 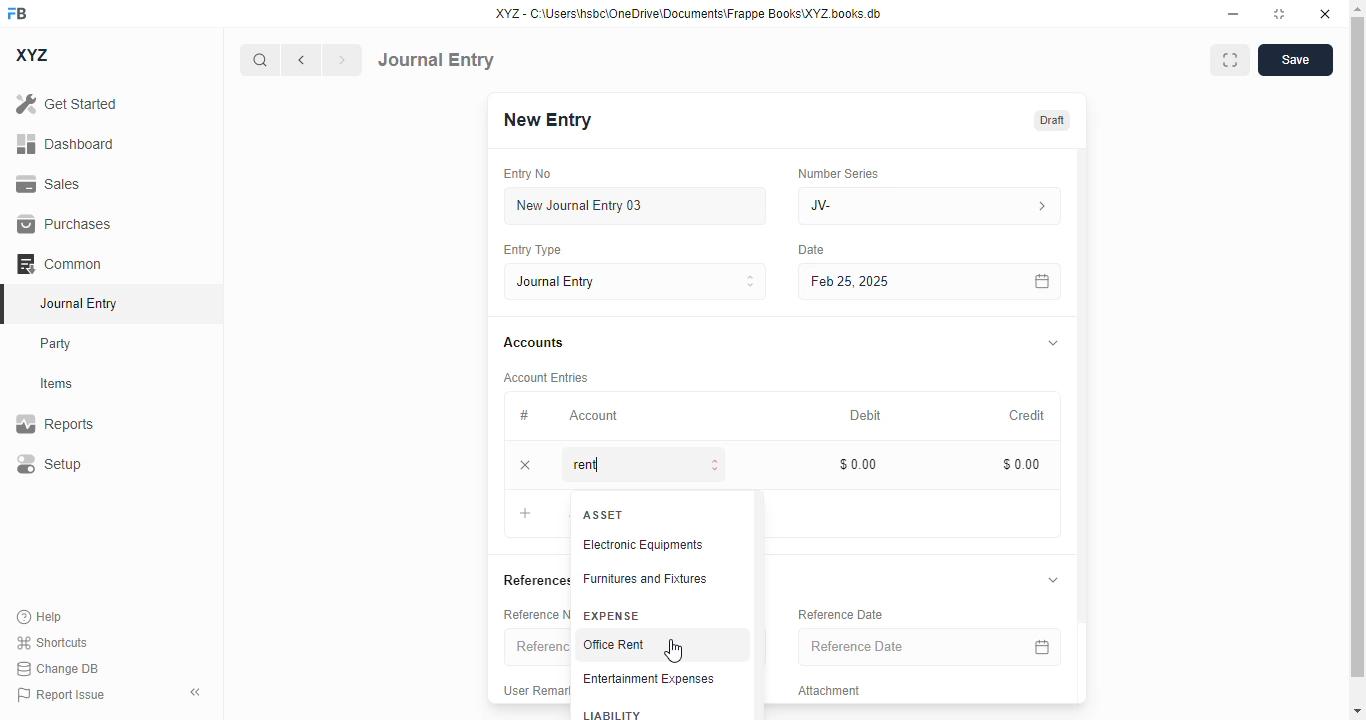 I want to click on FB logo, so click(x=17, y=12).